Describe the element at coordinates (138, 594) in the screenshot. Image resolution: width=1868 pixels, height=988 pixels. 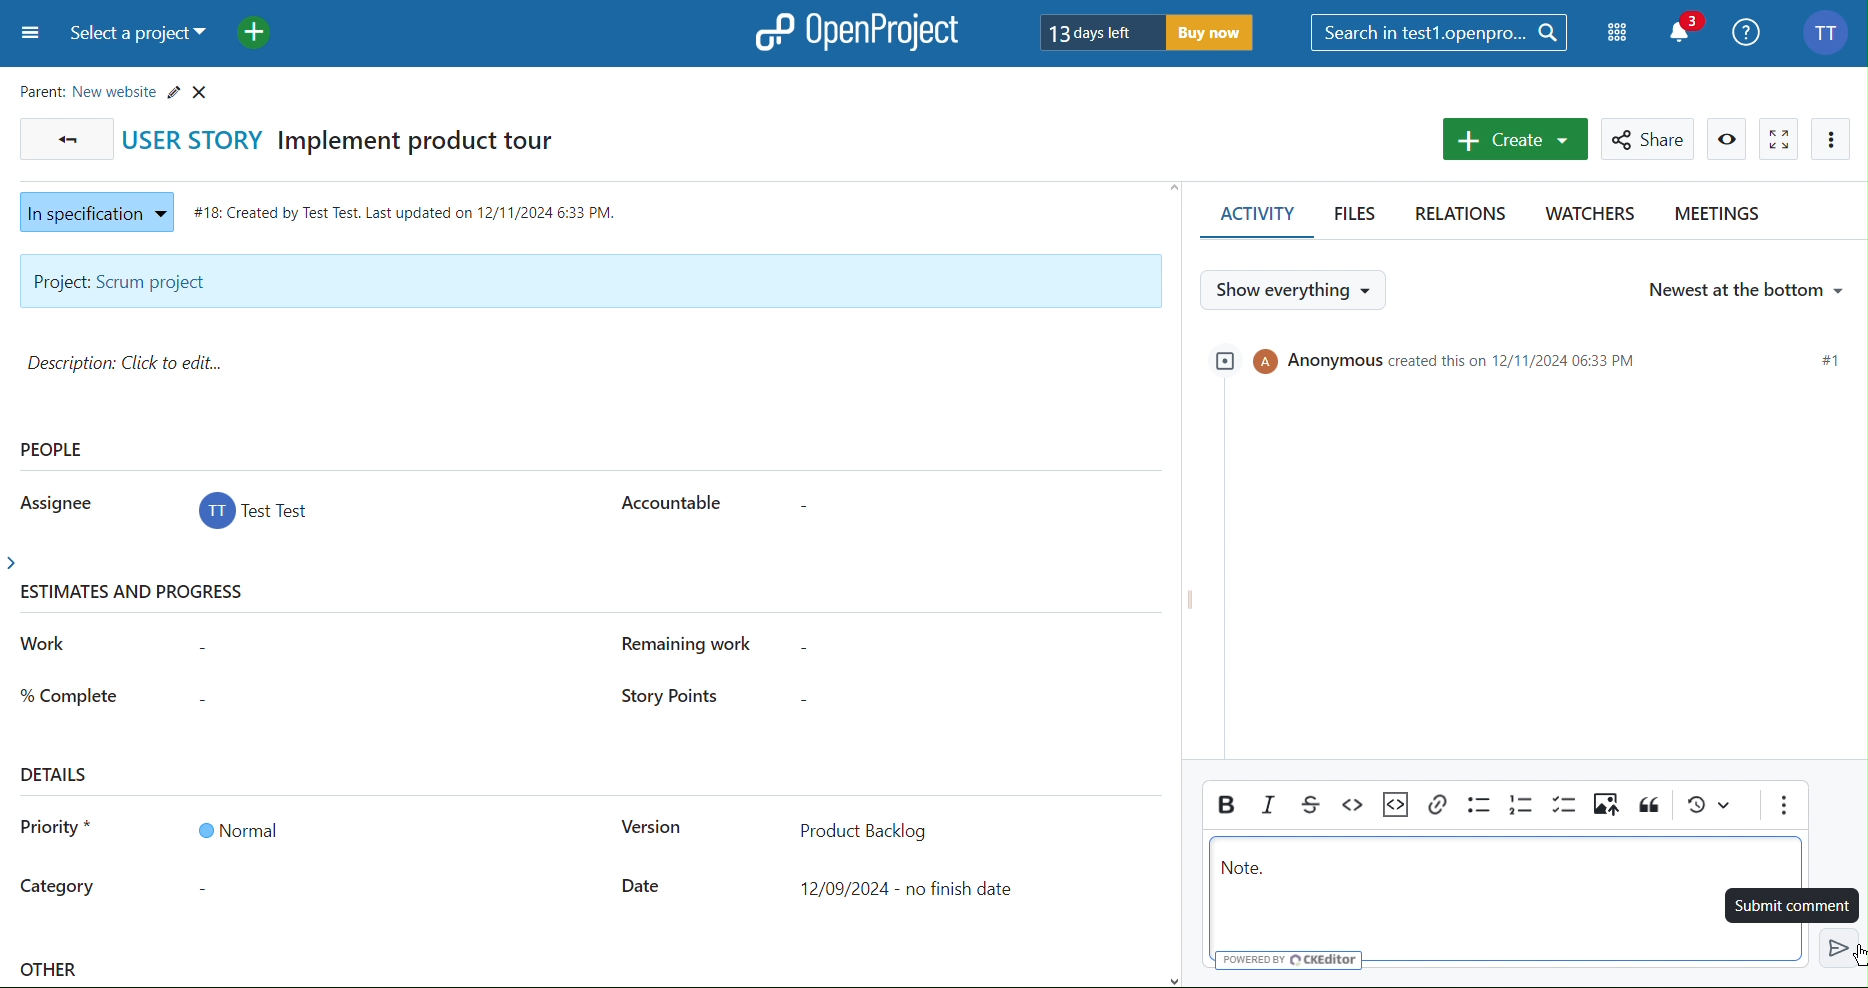
I see `Estimates and Progress` at that location.